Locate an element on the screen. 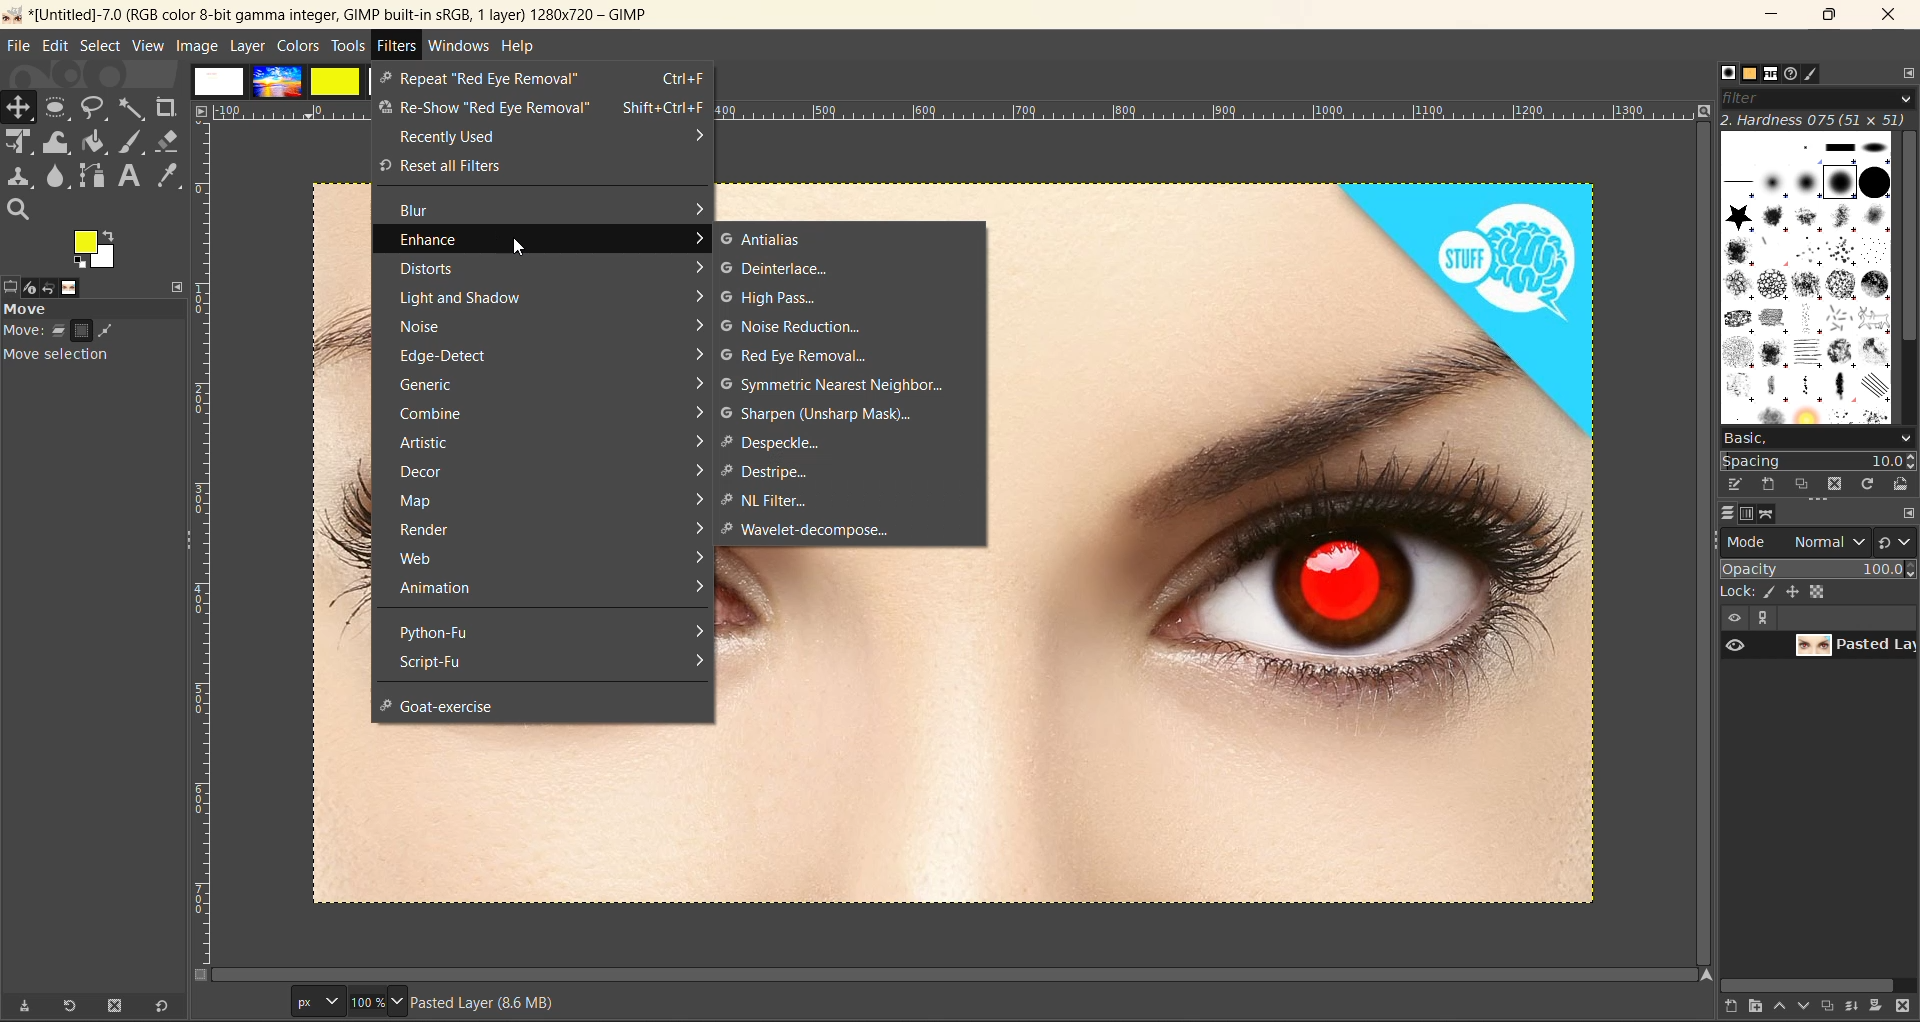 The height and width of the screenshot is (1022, 1920). clone is located at coordinates (21, 177).